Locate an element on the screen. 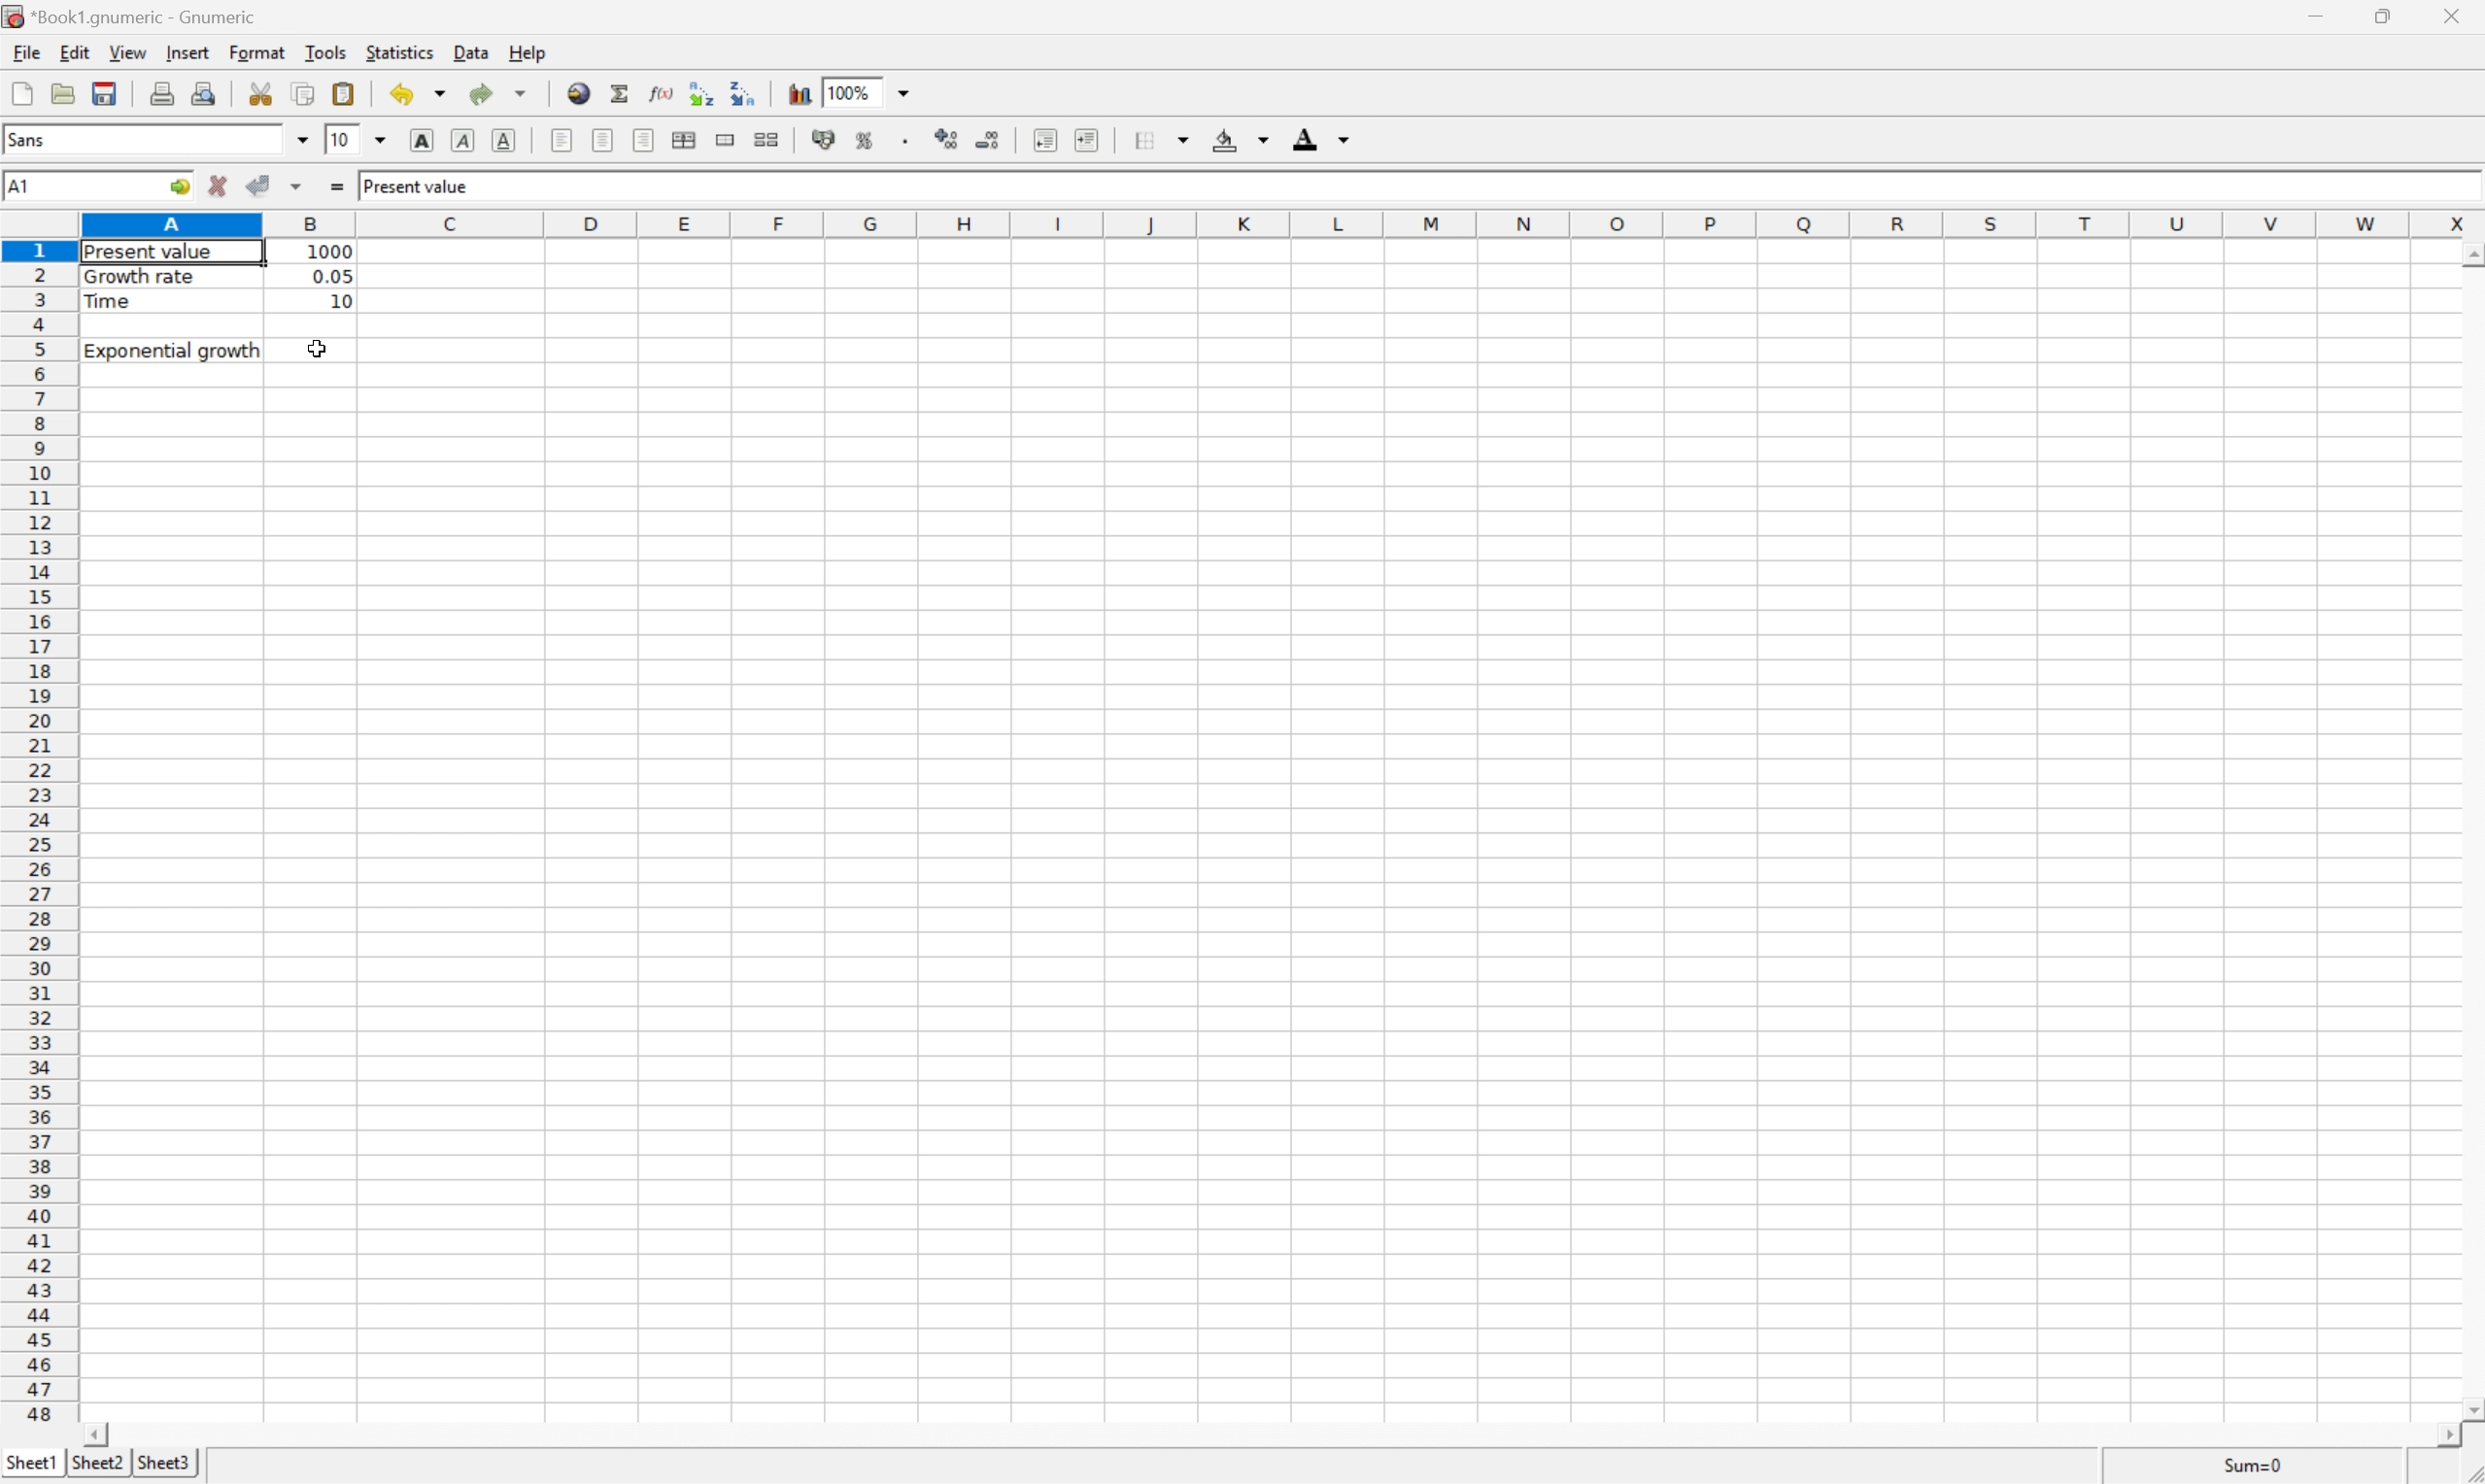 The height and width of the screenshot is (1484, 2485). Cancel changes is located at coordinates (219, 183).